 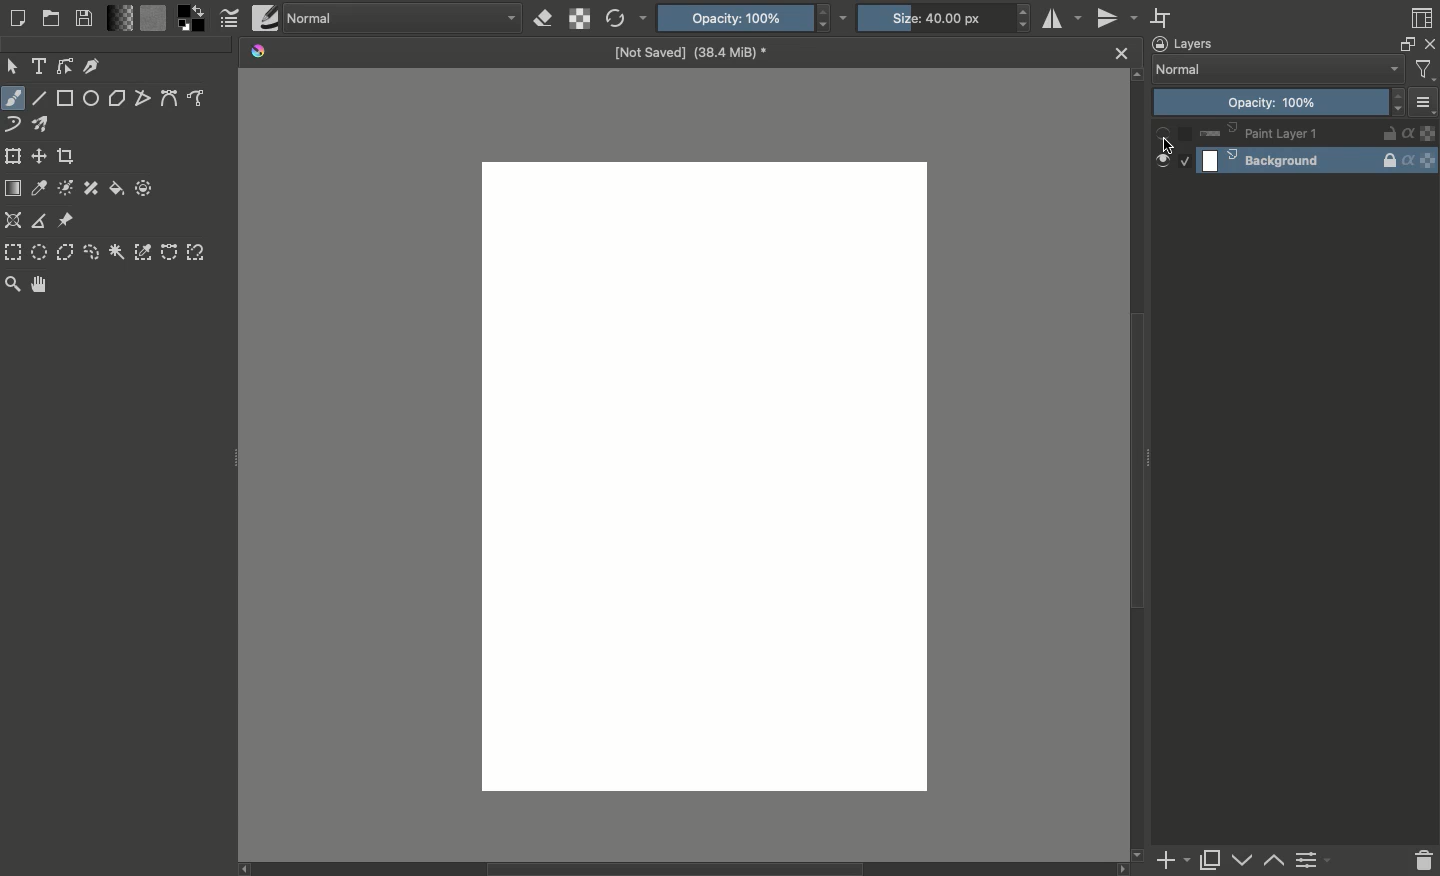 I want to click on Open, so click(x=52, y=20).